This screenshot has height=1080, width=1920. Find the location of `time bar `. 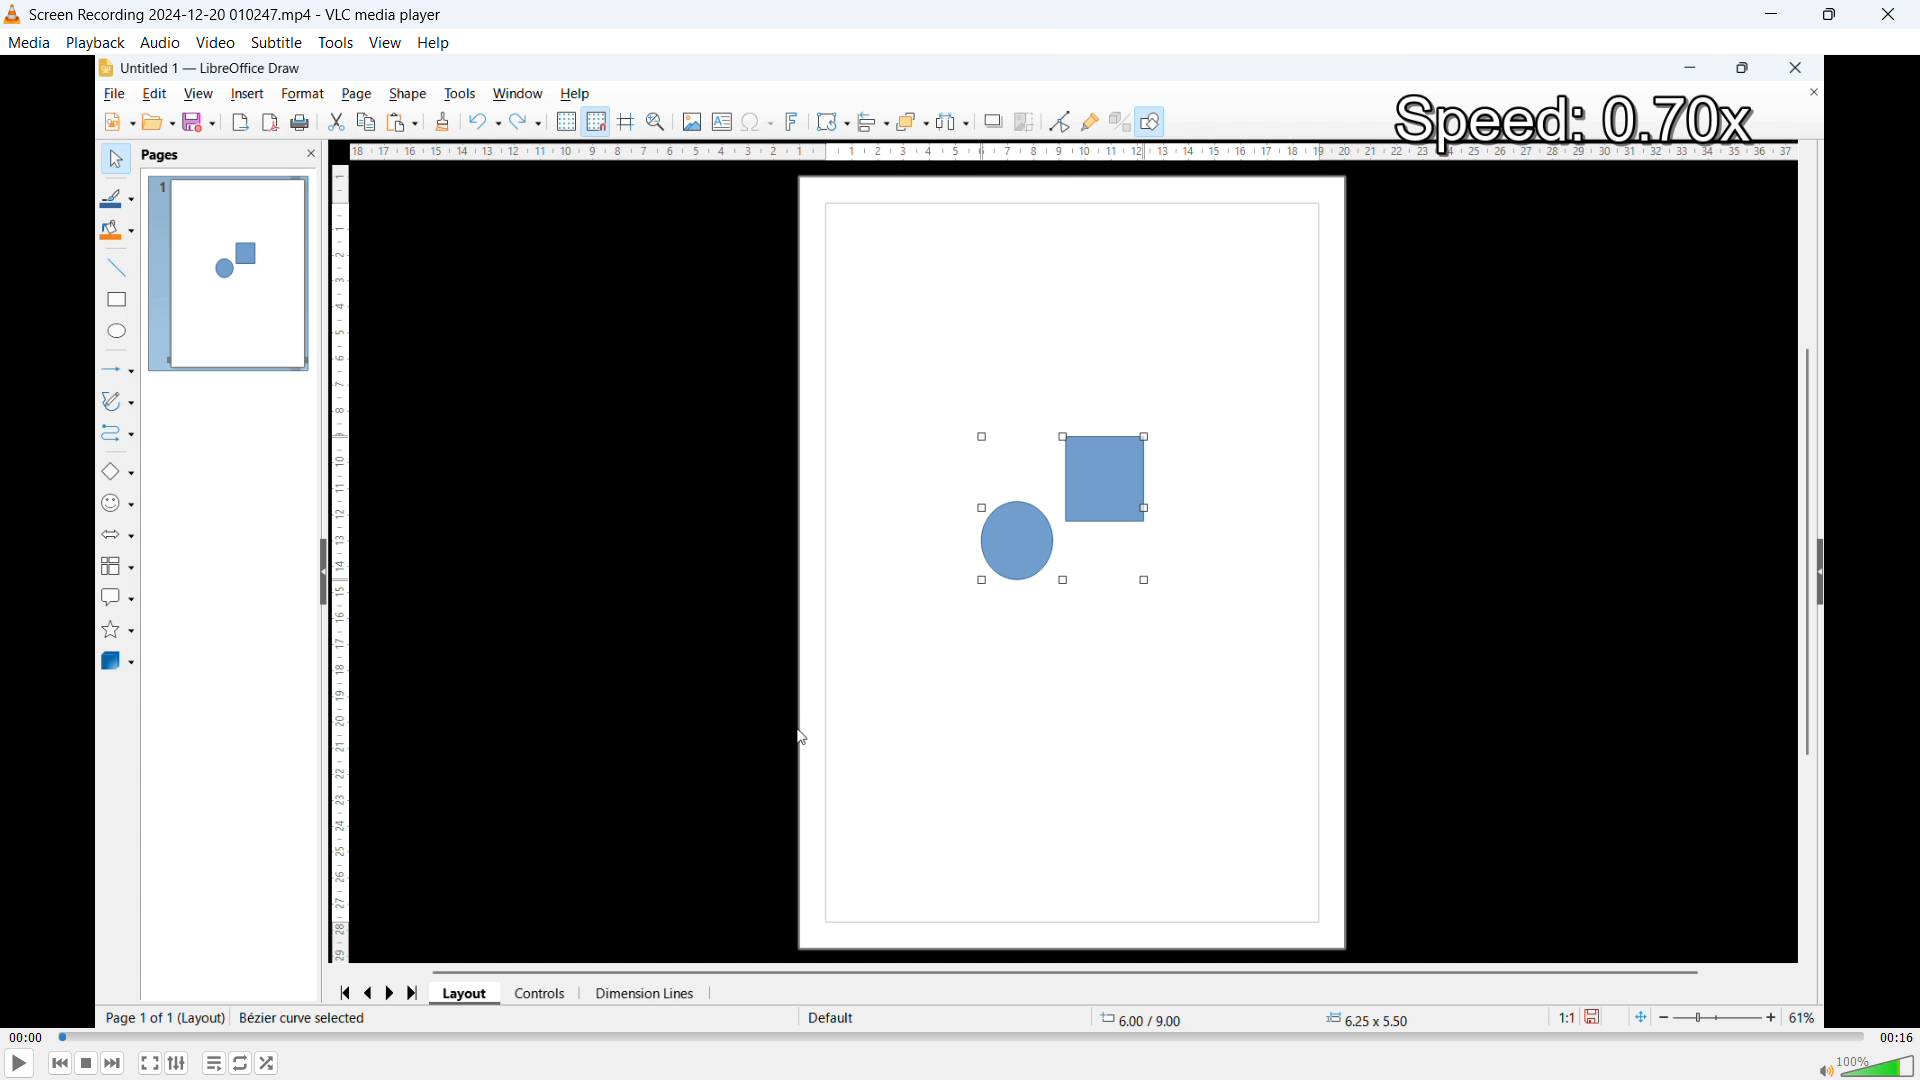

time bar  is located at coordinates (961, 1037).